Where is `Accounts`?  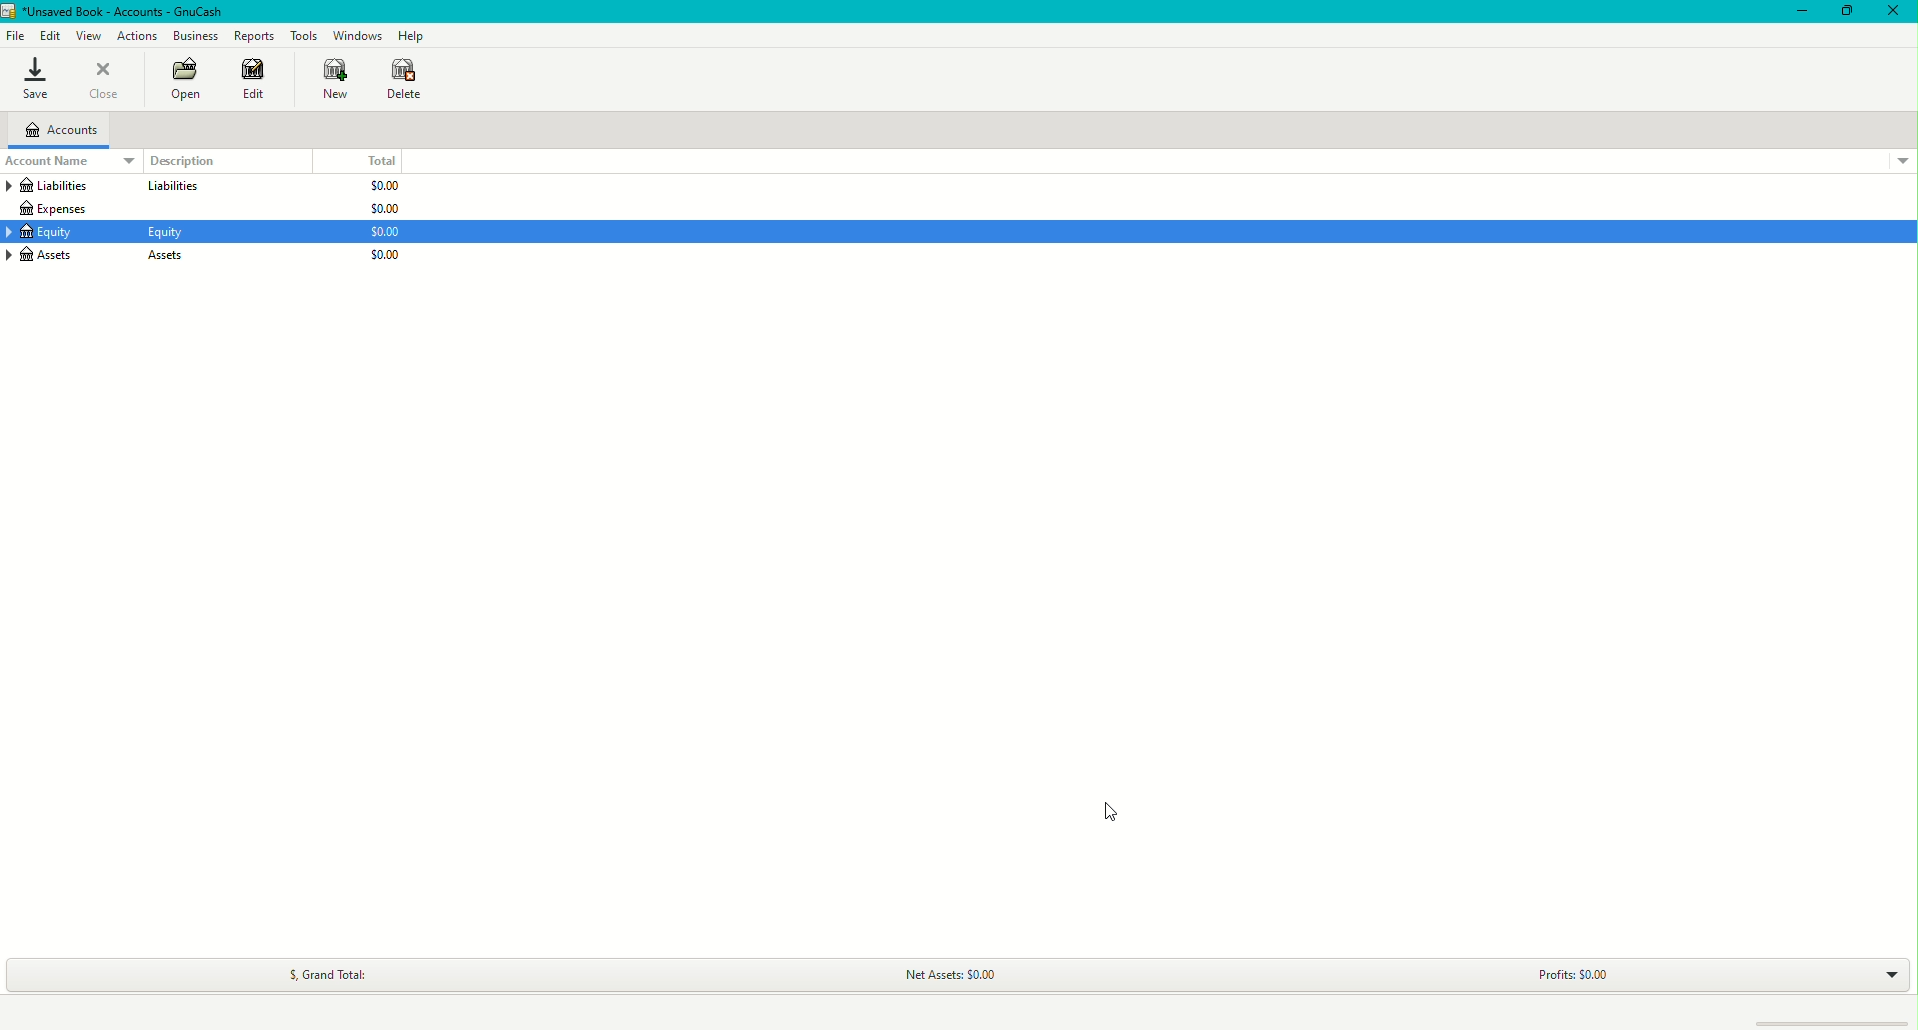 Accounts is located at coordinates (61, 130).